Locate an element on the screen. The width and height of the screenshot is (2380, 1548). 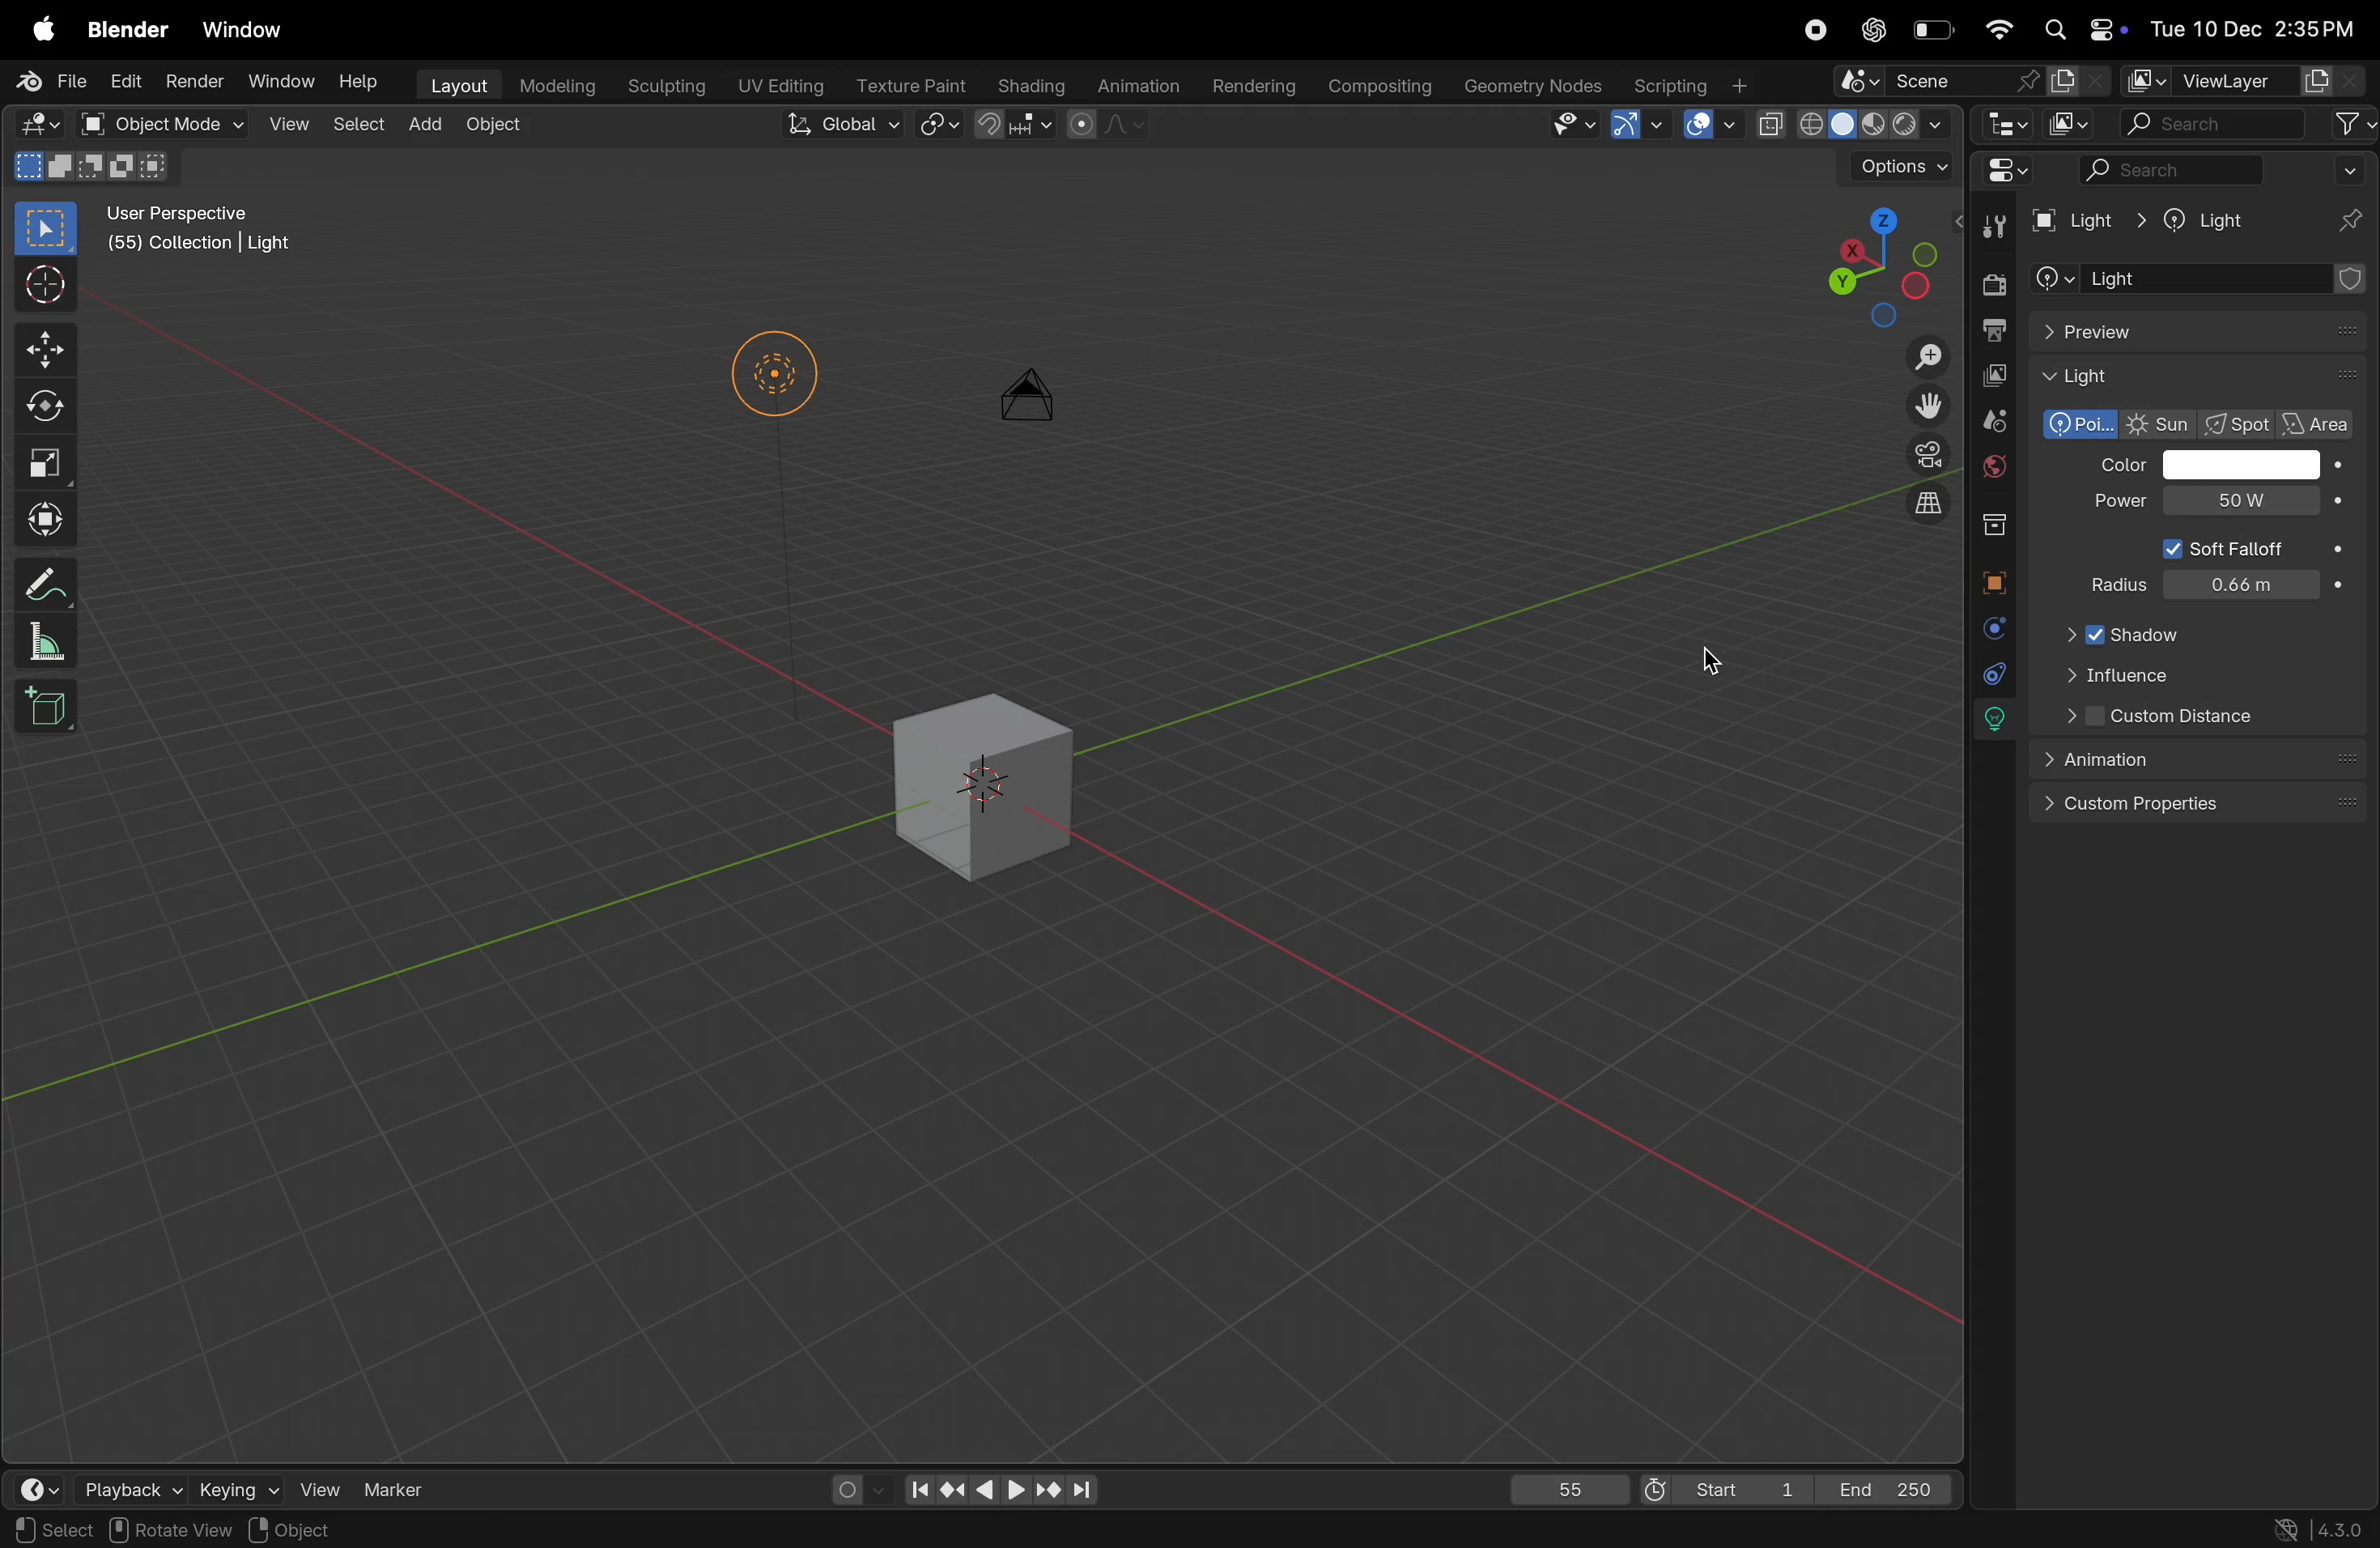
End is located at coordinates (1894, 1489).